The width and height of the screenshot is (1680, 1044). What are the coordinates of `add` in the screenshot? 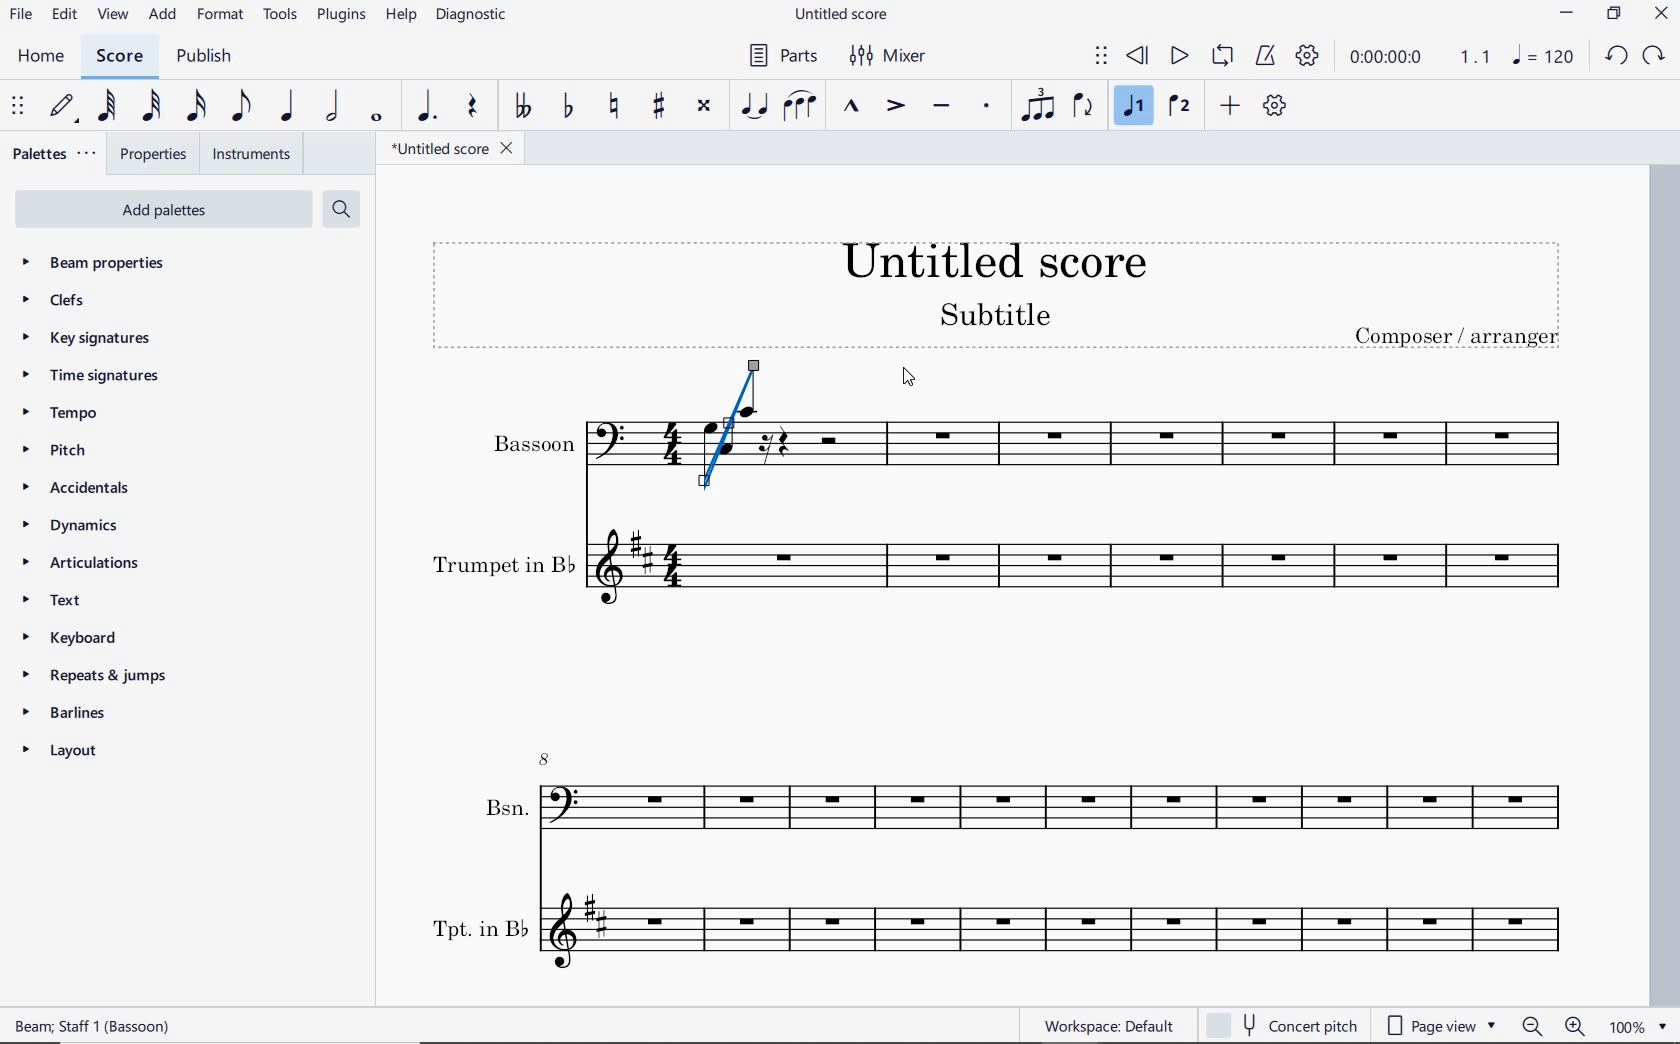 It's located at (1230, 107).